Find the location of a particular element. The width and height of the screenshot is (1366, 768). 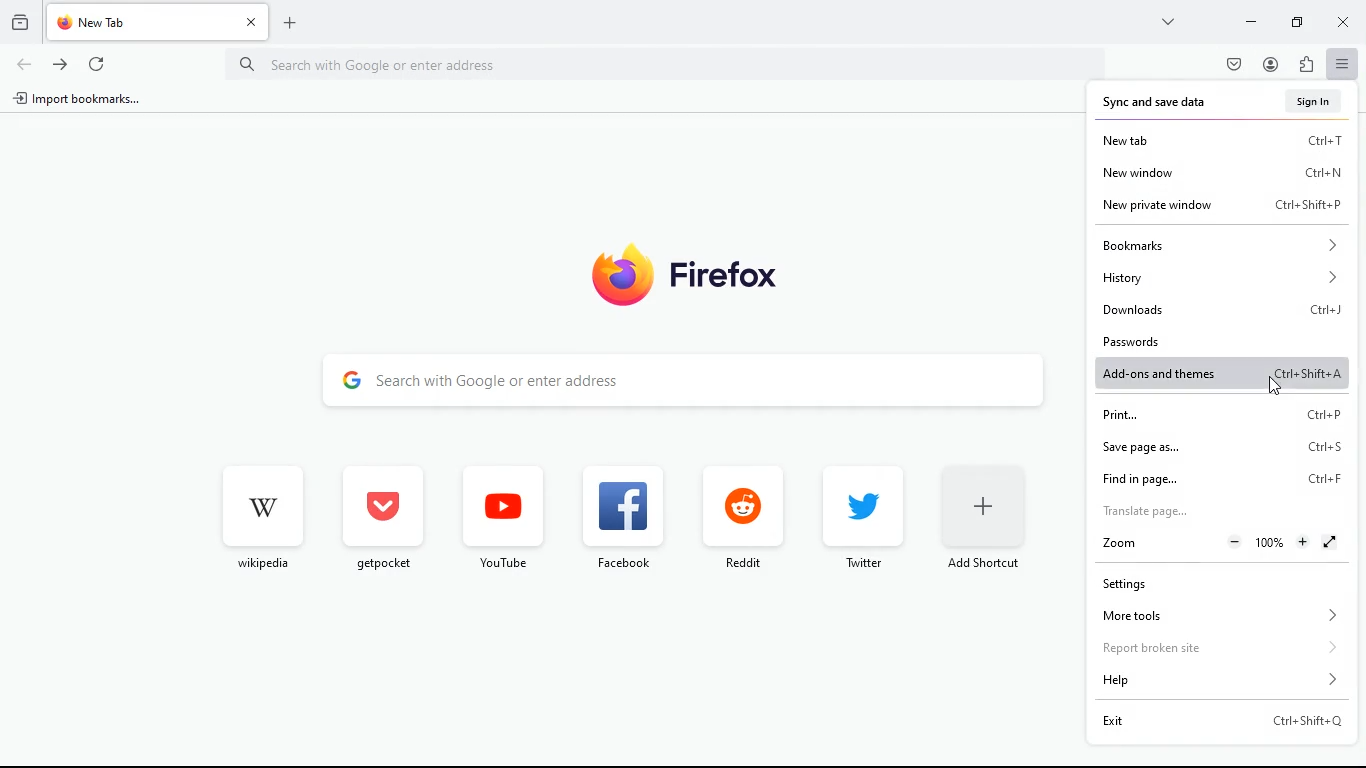

get pocket is located at coordinates (382, 526).